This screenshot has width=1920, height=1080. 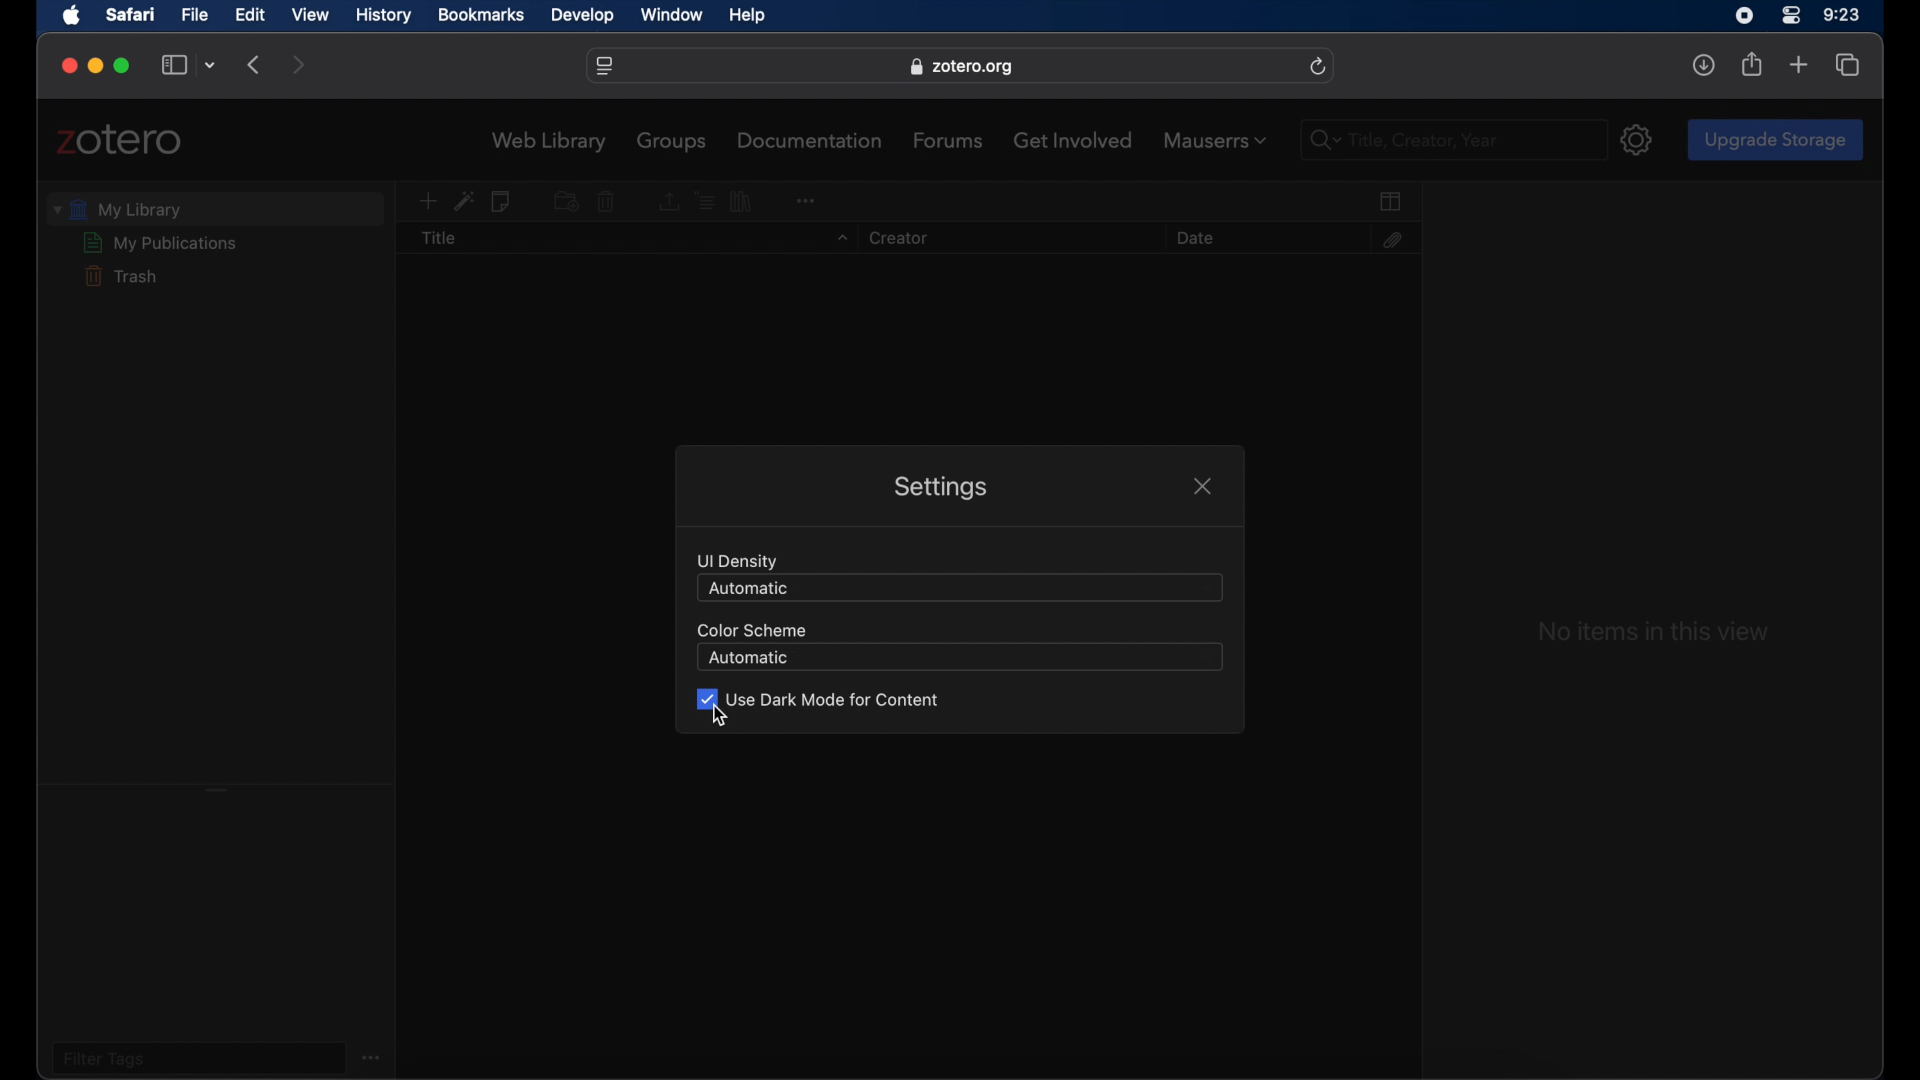 I want to click on previous, so click(x=256, y=63).